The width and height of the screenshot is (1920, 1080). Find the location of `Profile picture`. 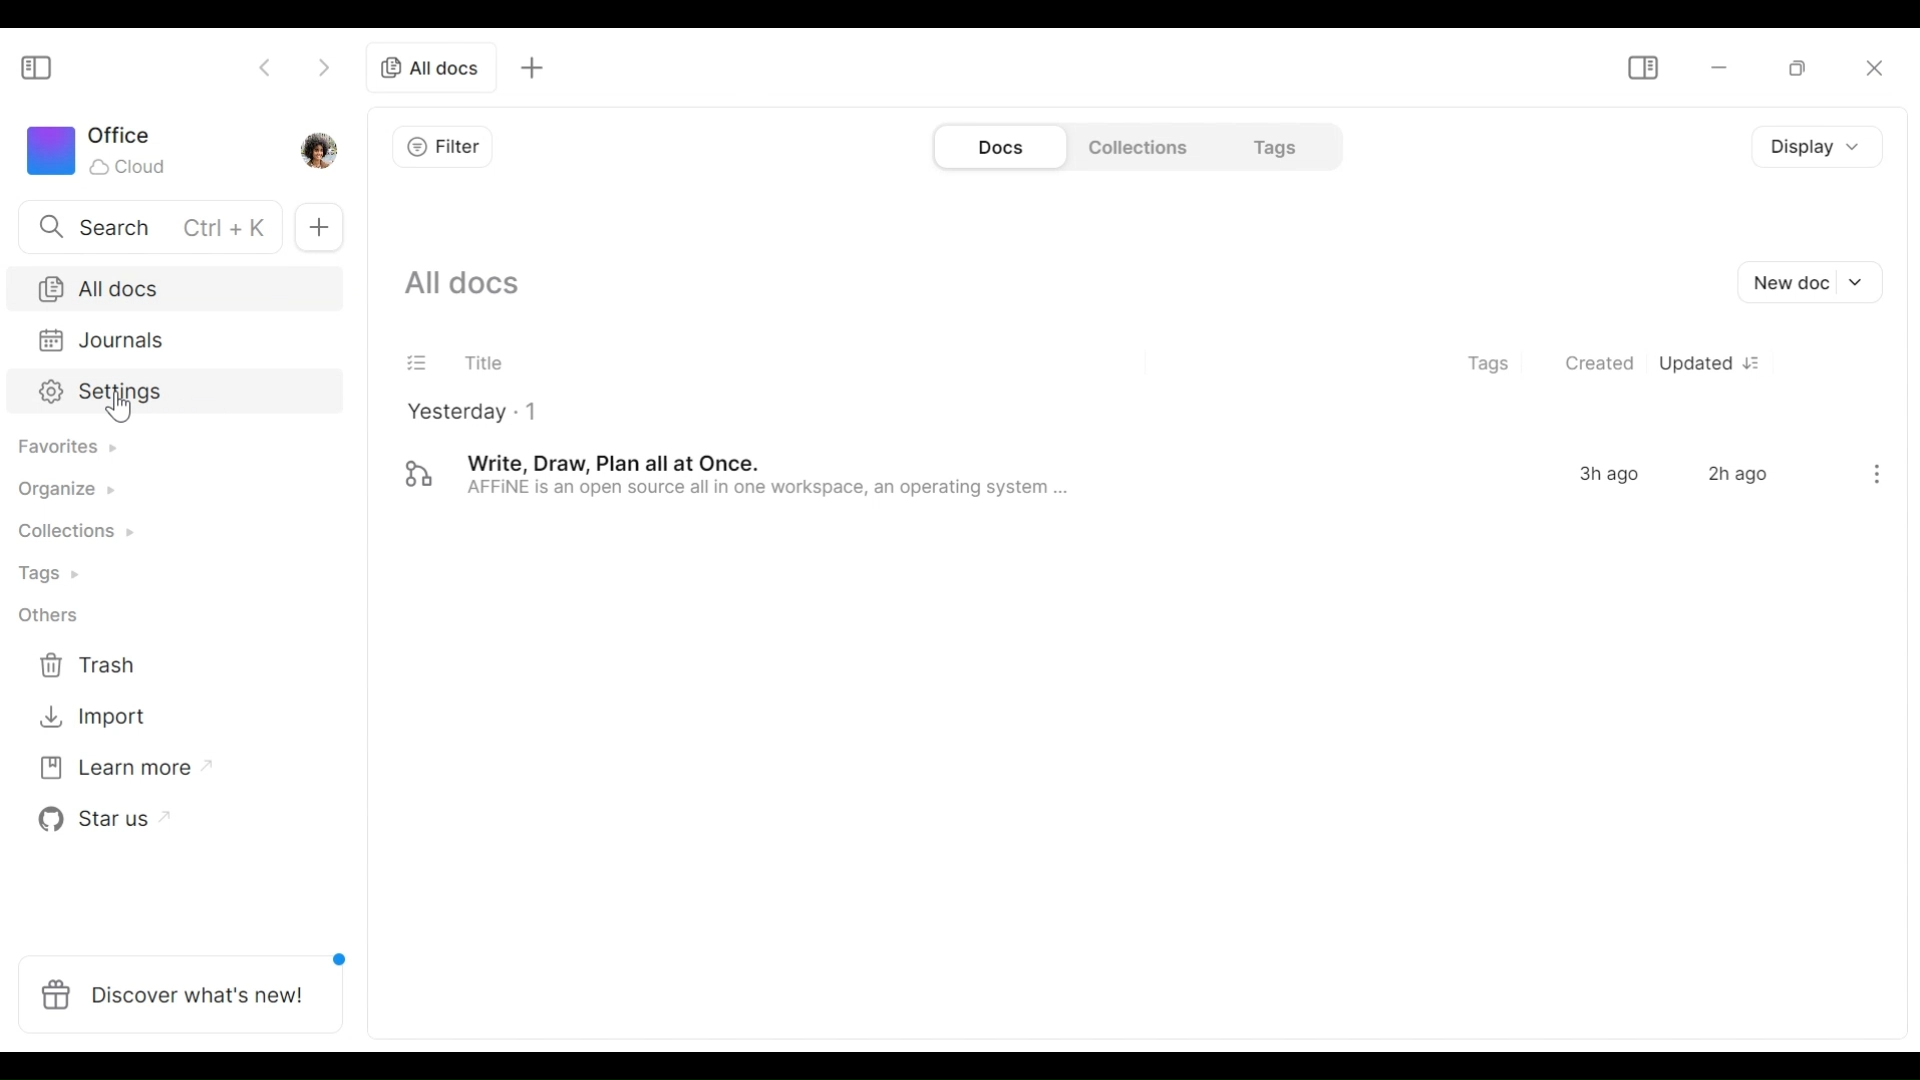

Profile picture is located at coordinates (321, 154).